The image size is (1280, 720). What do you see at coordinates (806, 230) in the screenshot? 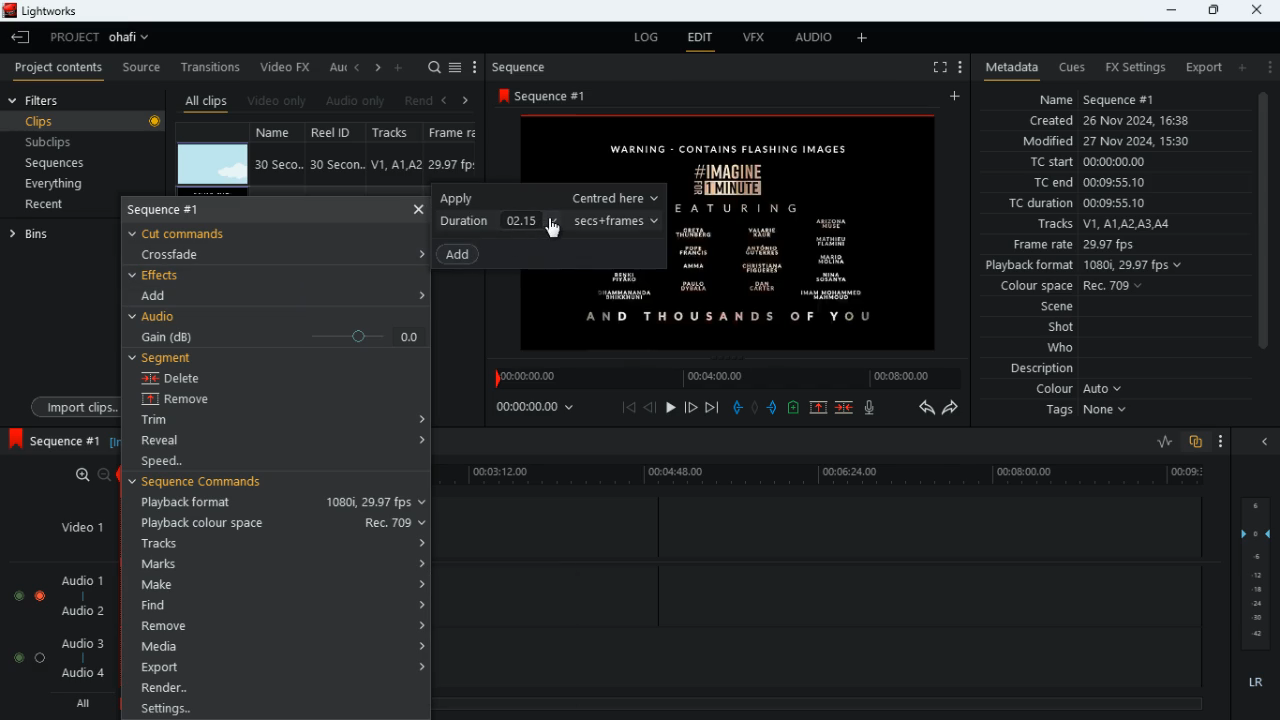
I see `Image` at bounding box center [806, 230].